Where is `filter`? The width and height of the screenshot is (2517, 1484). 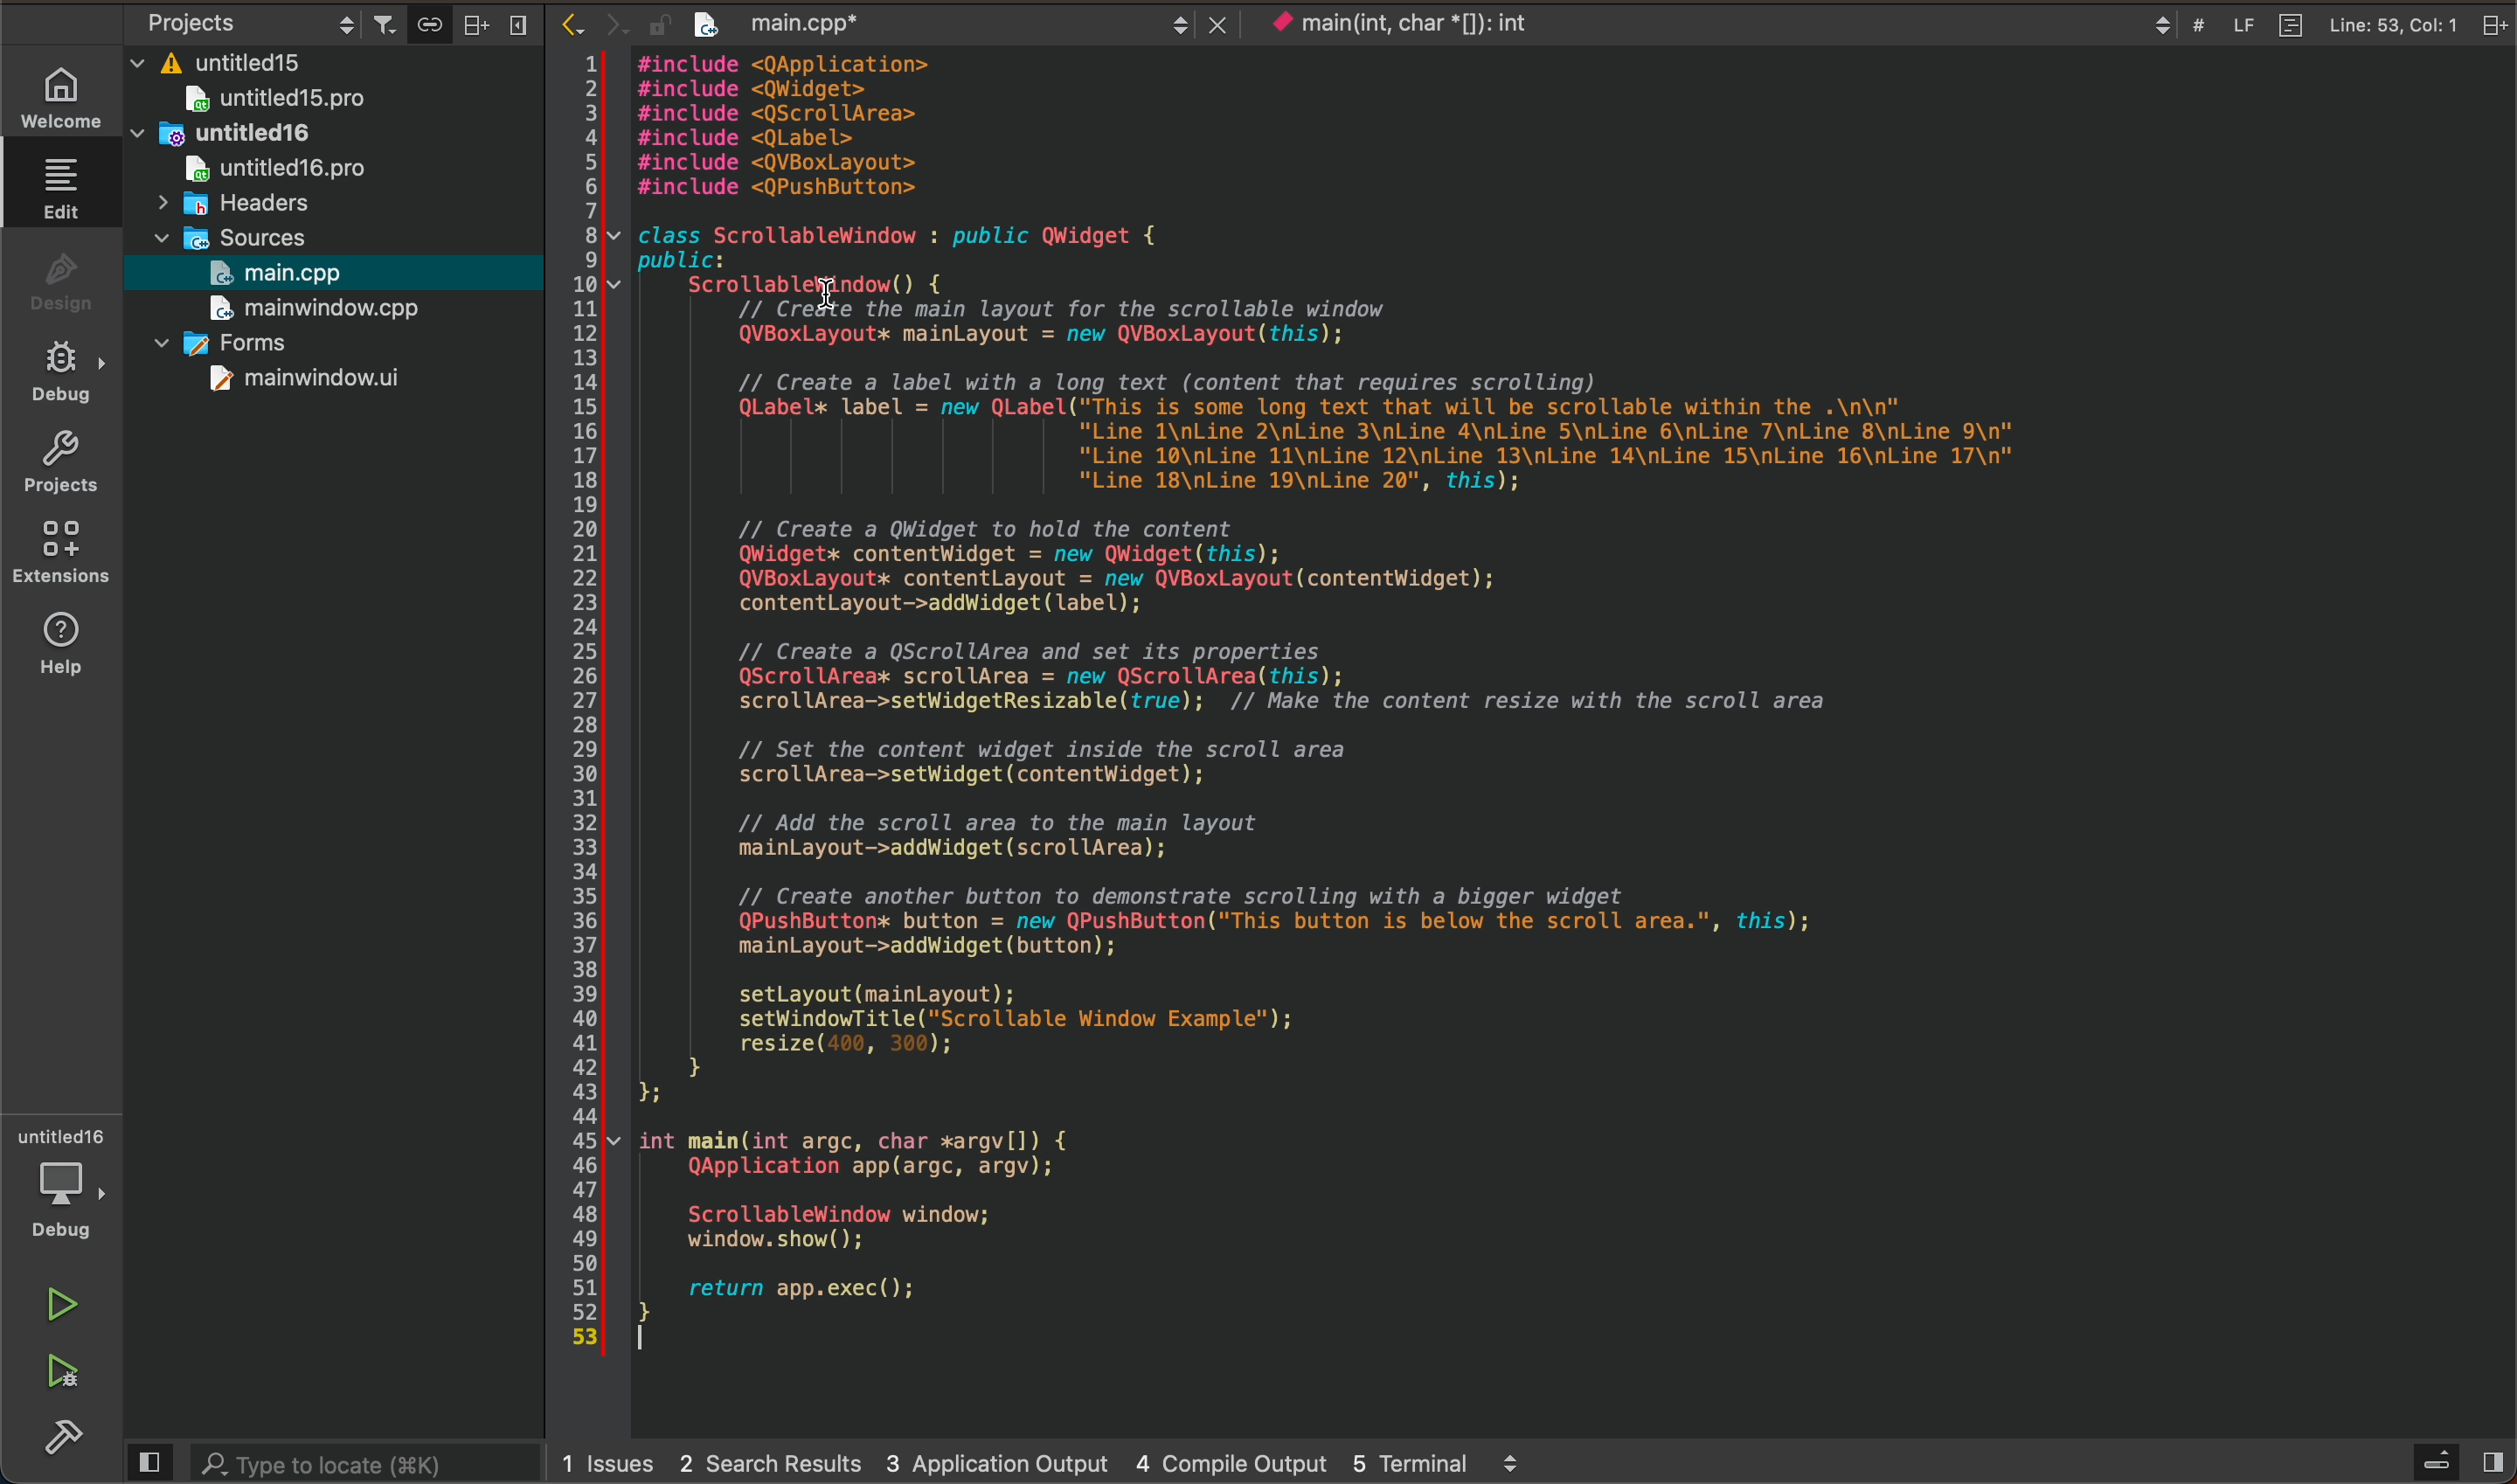 filter is located at coordinates (386, 24).